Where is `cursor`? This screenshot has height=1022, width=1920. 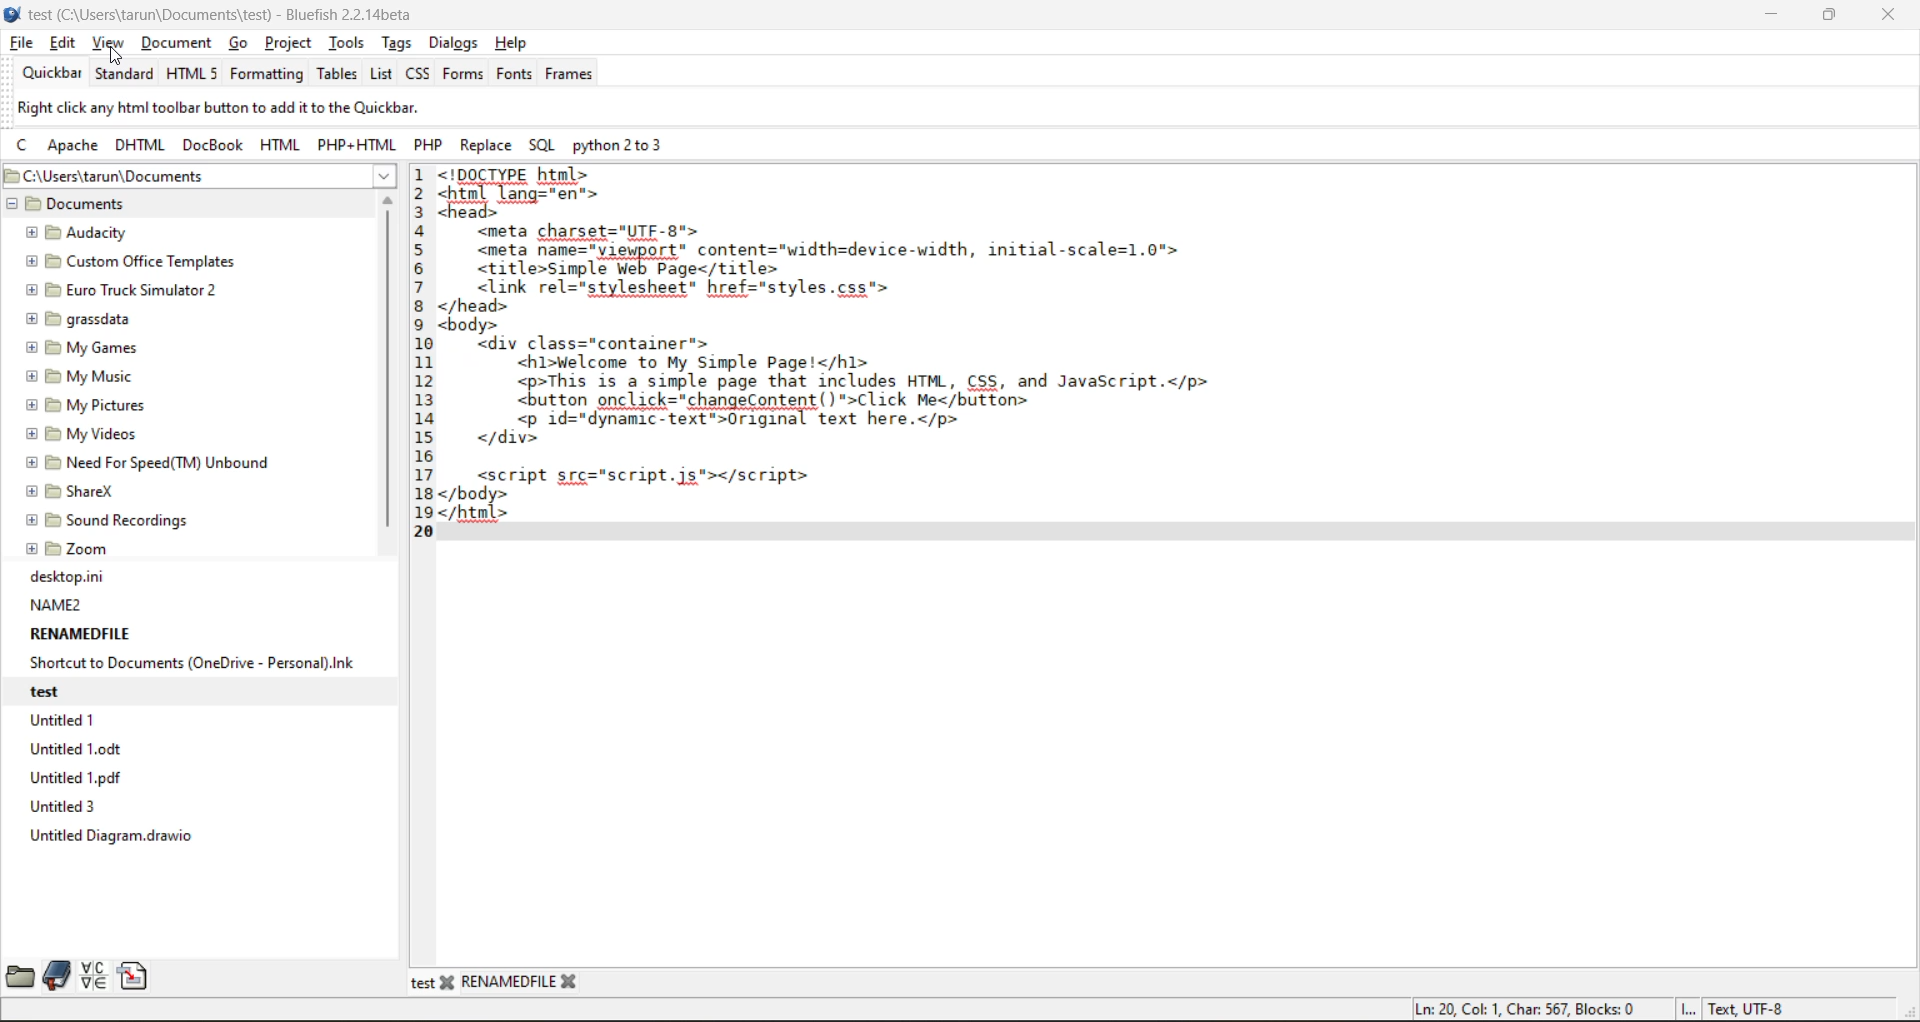
cursor is located at coordinates (119, 55).